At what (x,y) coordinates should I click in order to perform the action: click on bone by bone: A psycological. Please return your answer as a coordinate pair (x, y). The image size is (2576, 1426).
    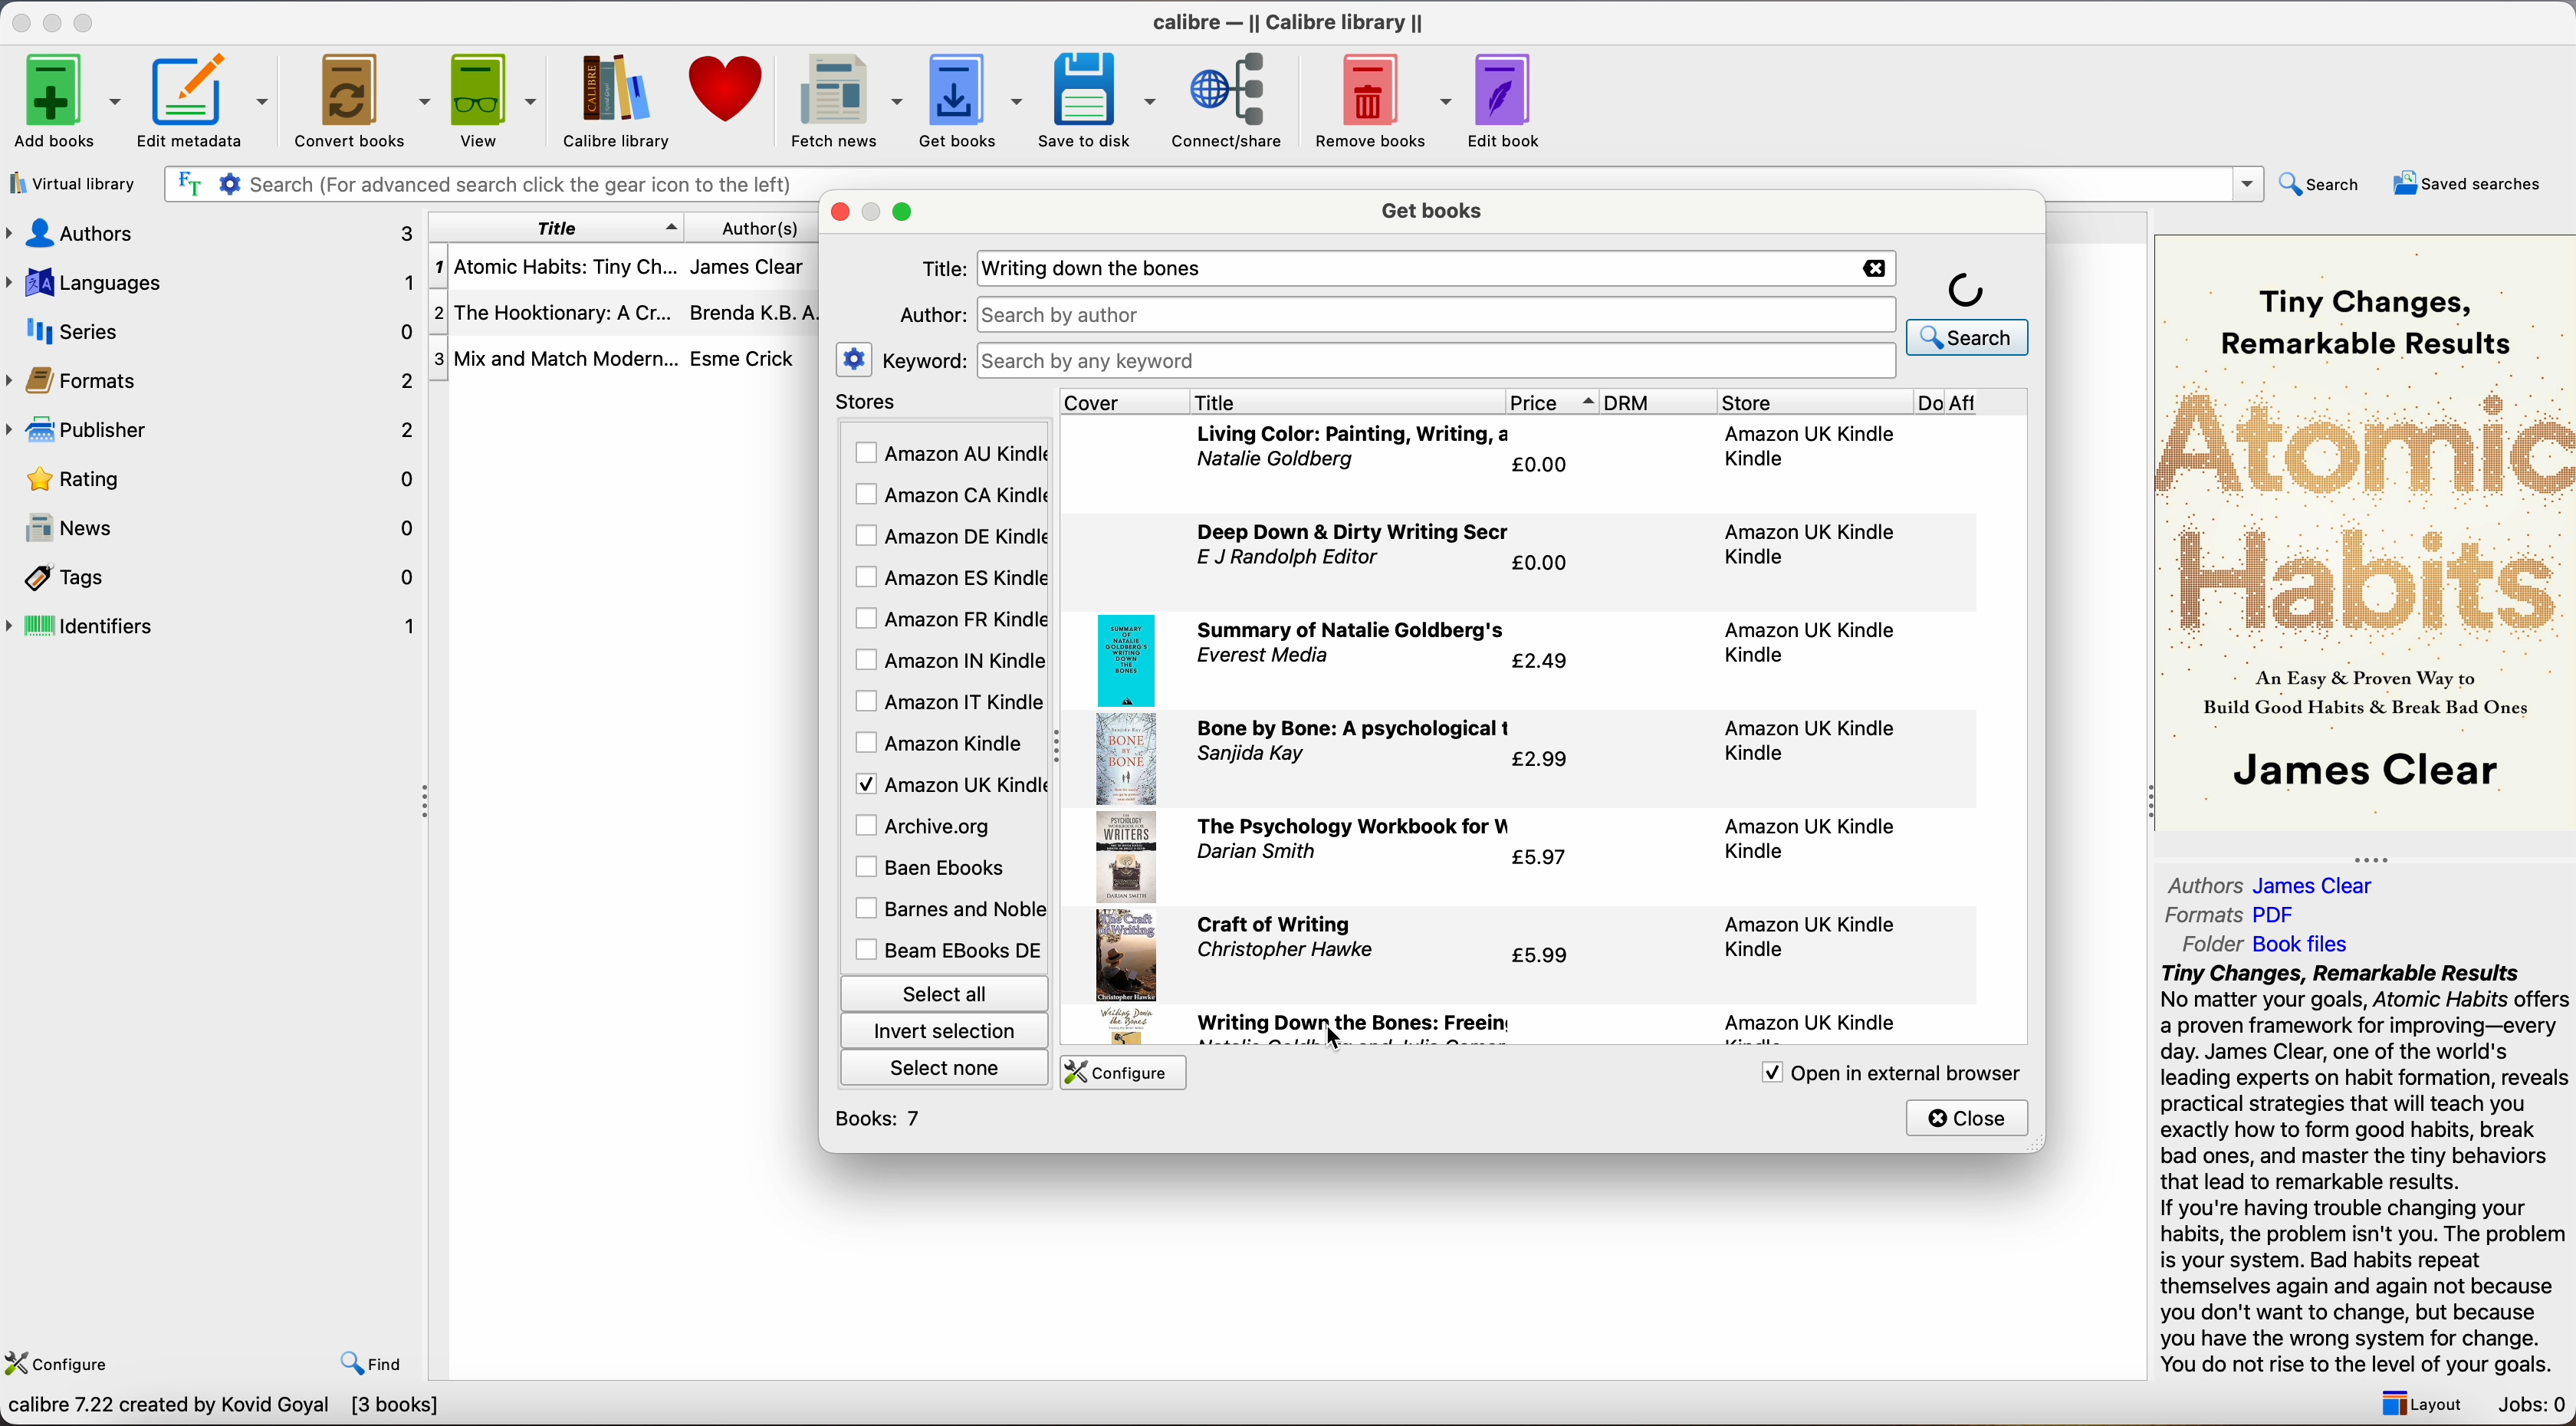
    Looking at the image, I should click on (1357, 731).